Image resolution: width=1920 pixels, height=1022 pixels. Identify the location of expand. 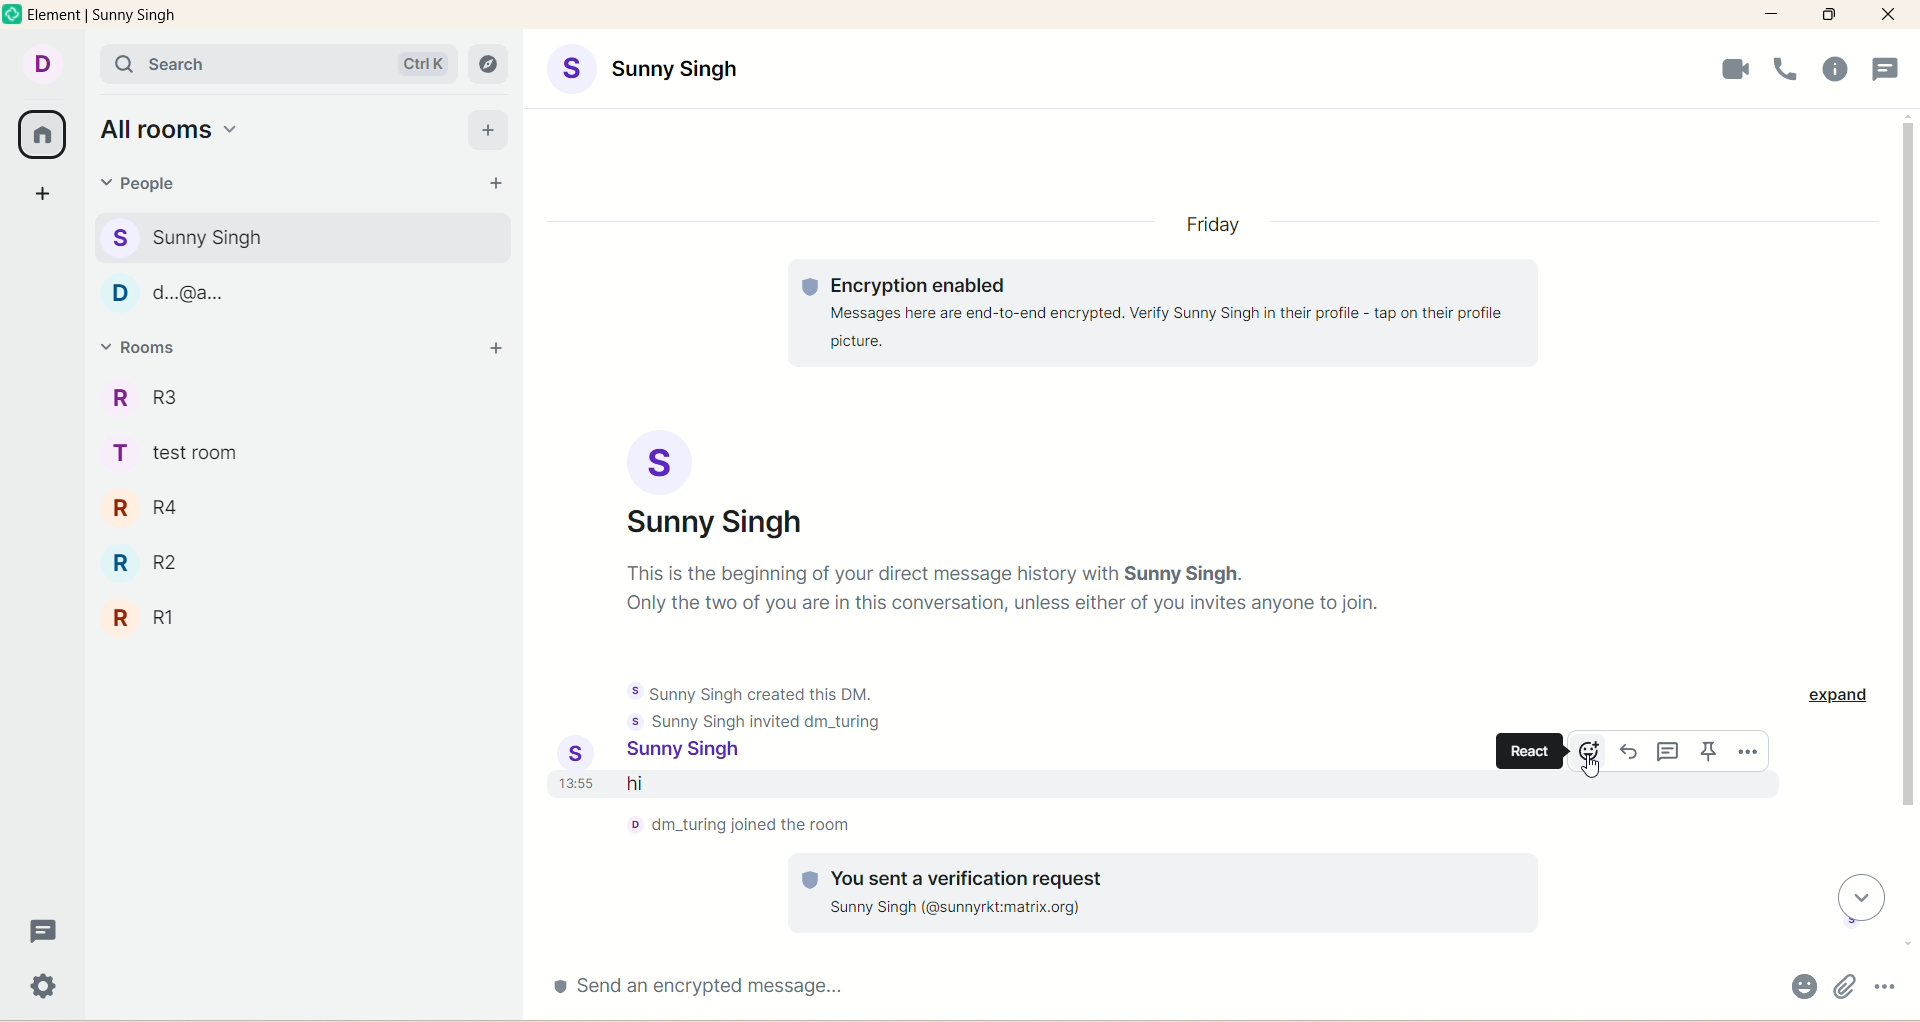
(1839, 696).